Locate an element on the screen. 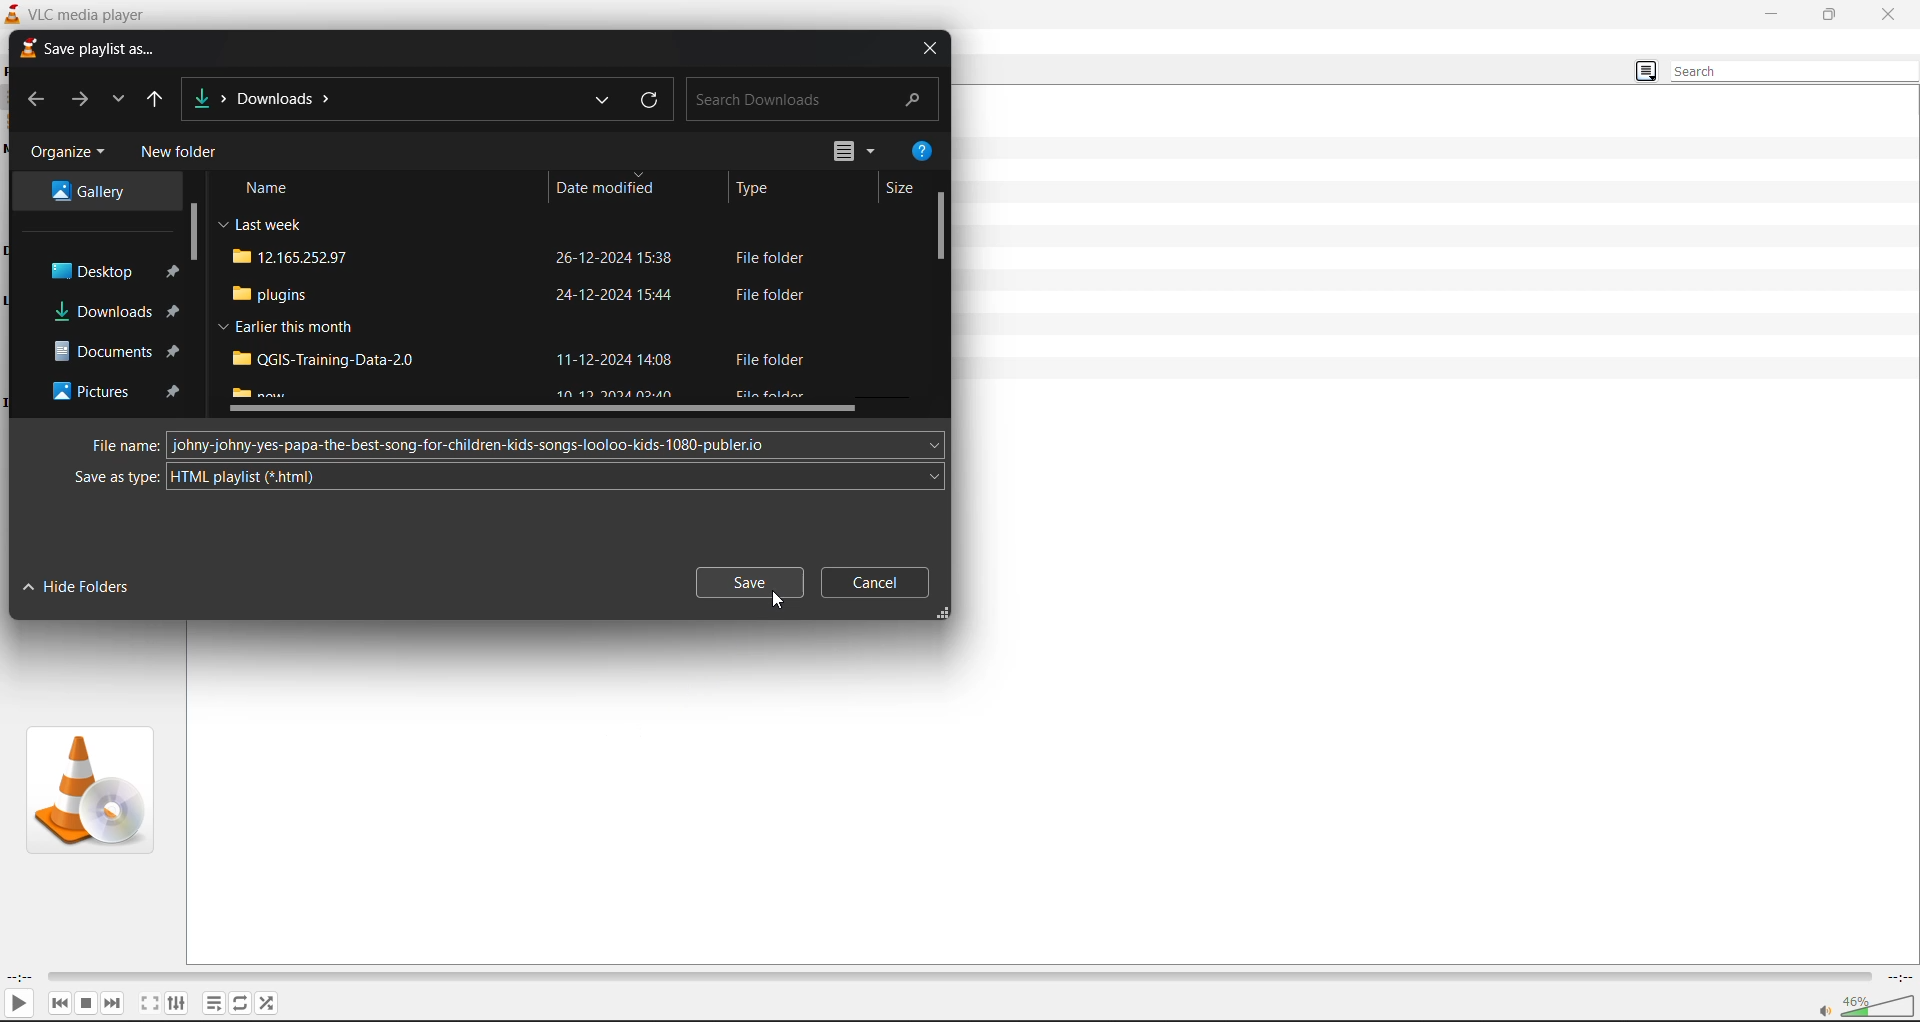 Image resolution: width=1920 pixels, height=1022 pixels. gallery is located at coordinates (97, 189).